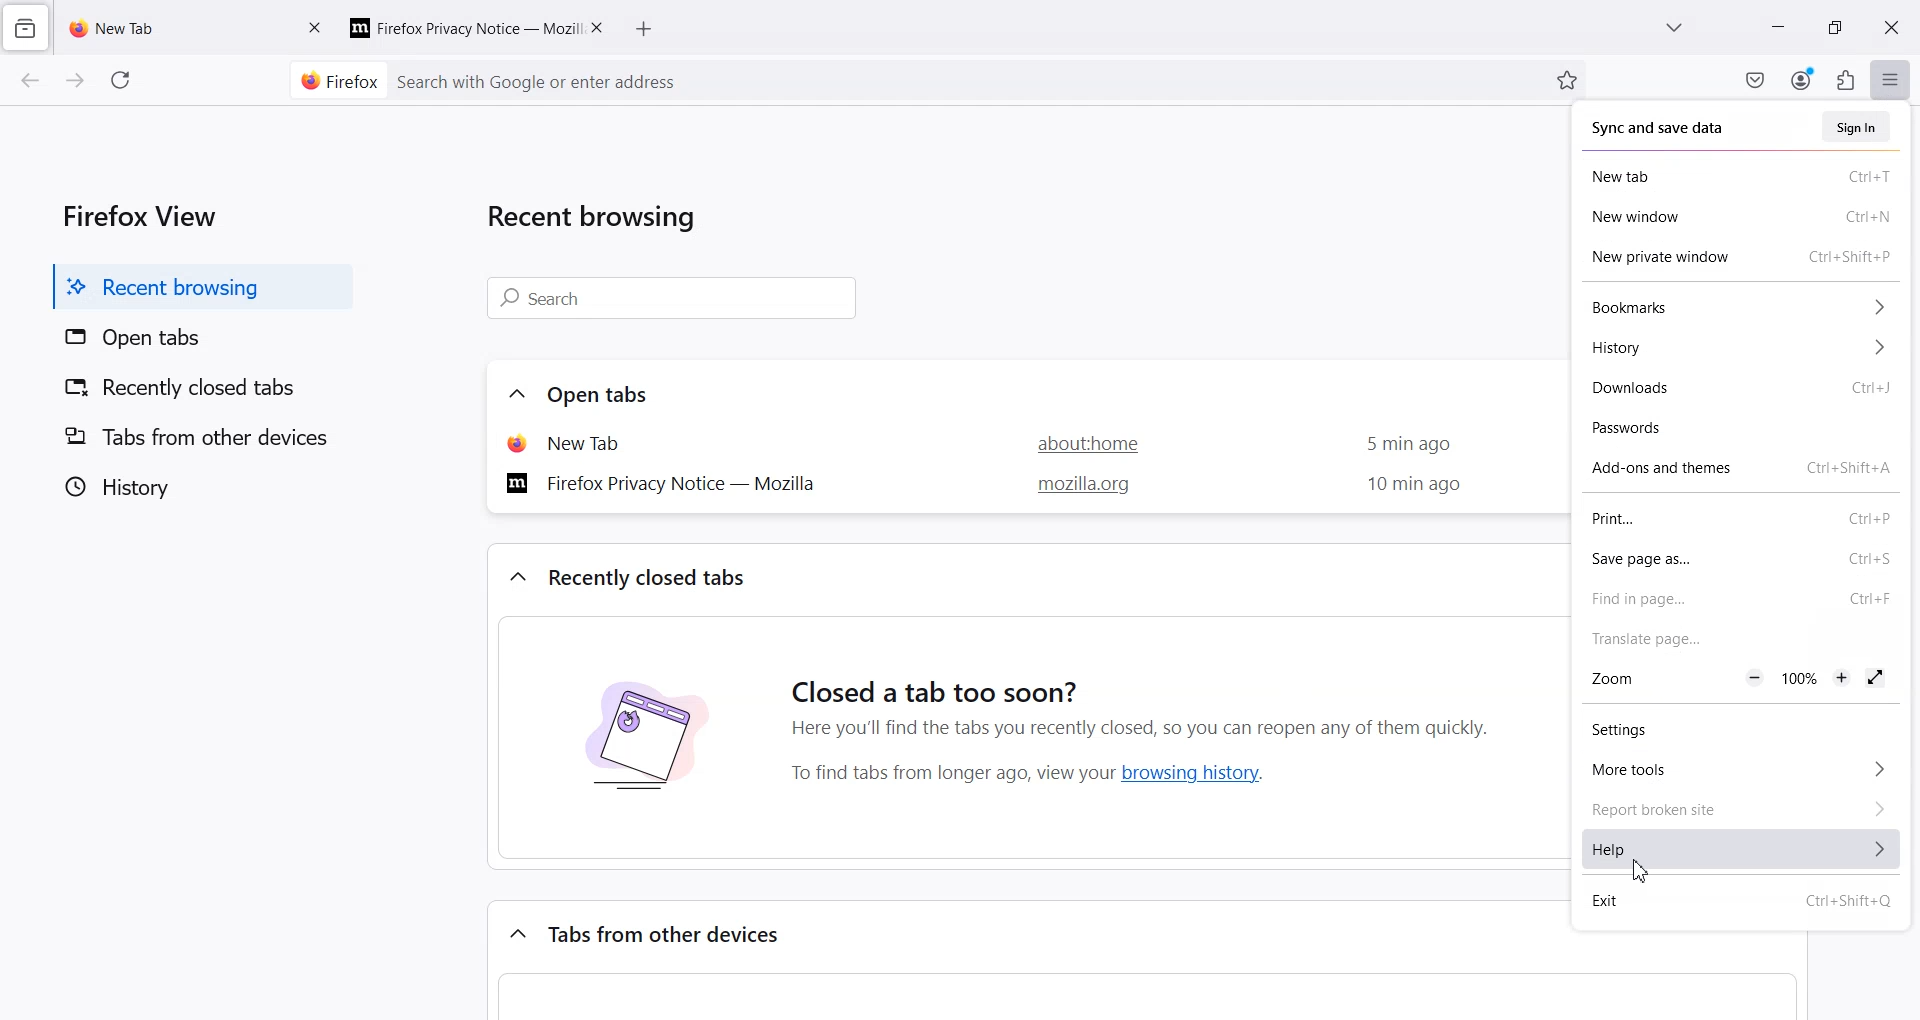 This screenshot has height=1020, width=1920. Describe the element at coordinates (1842, 676) in the screenshot. I see `Zoom In` at that location.